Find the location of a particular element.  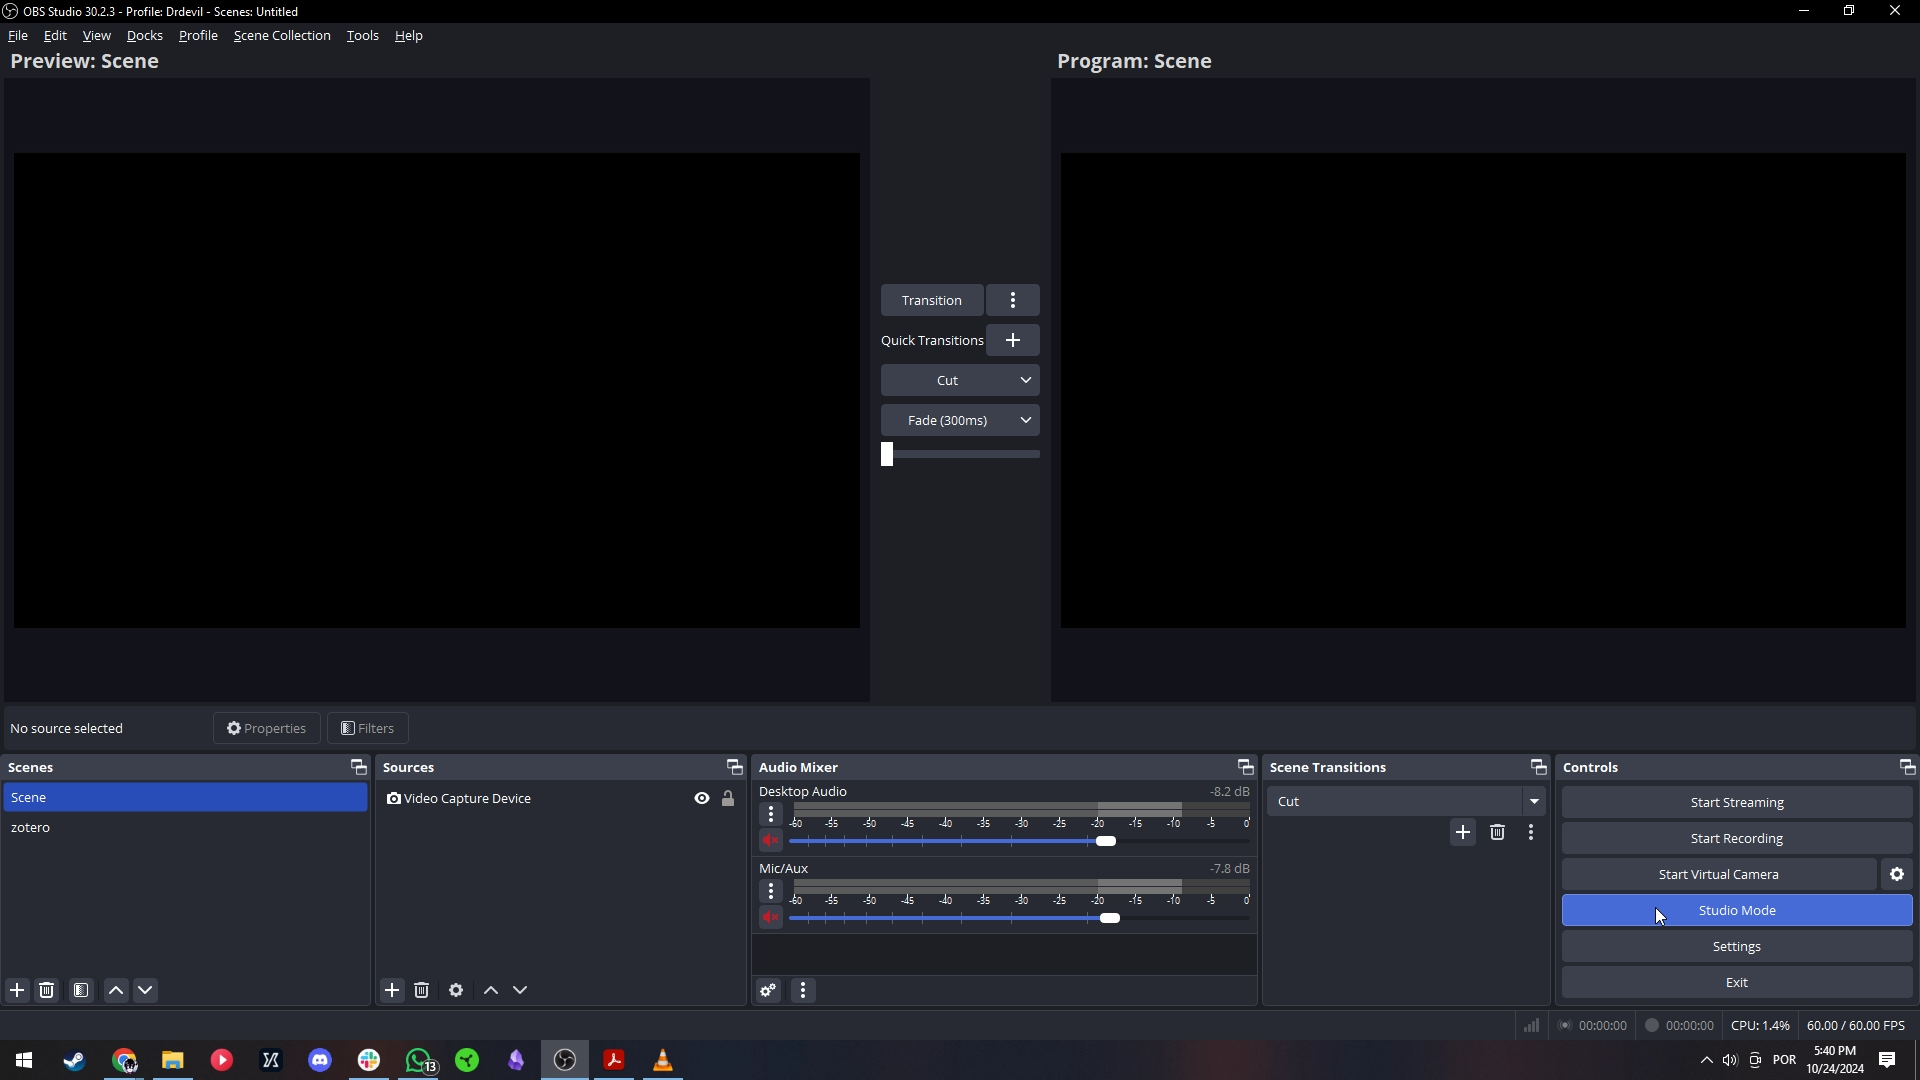

Recording runtime is located at coordinates (1681, 1024).